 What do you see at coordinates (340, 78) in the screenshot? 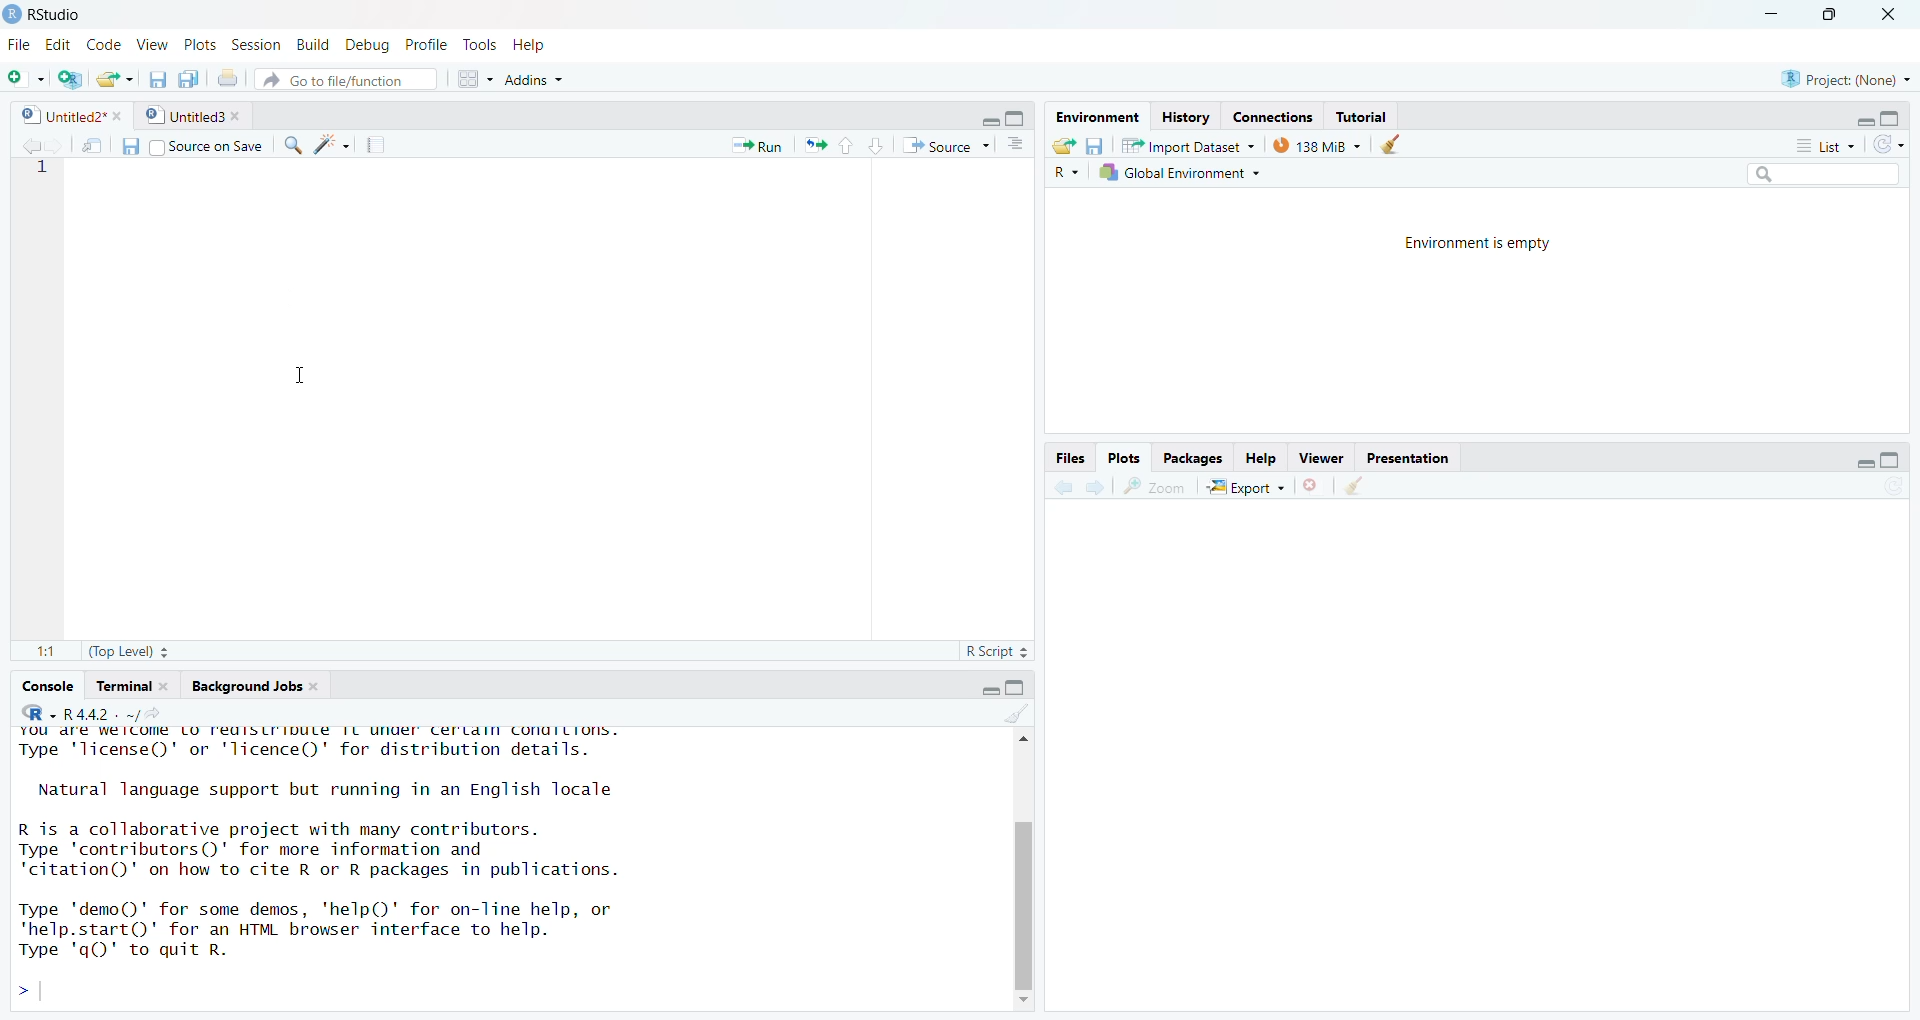
I see `Go to file/function` at bounding box center [340, 78].